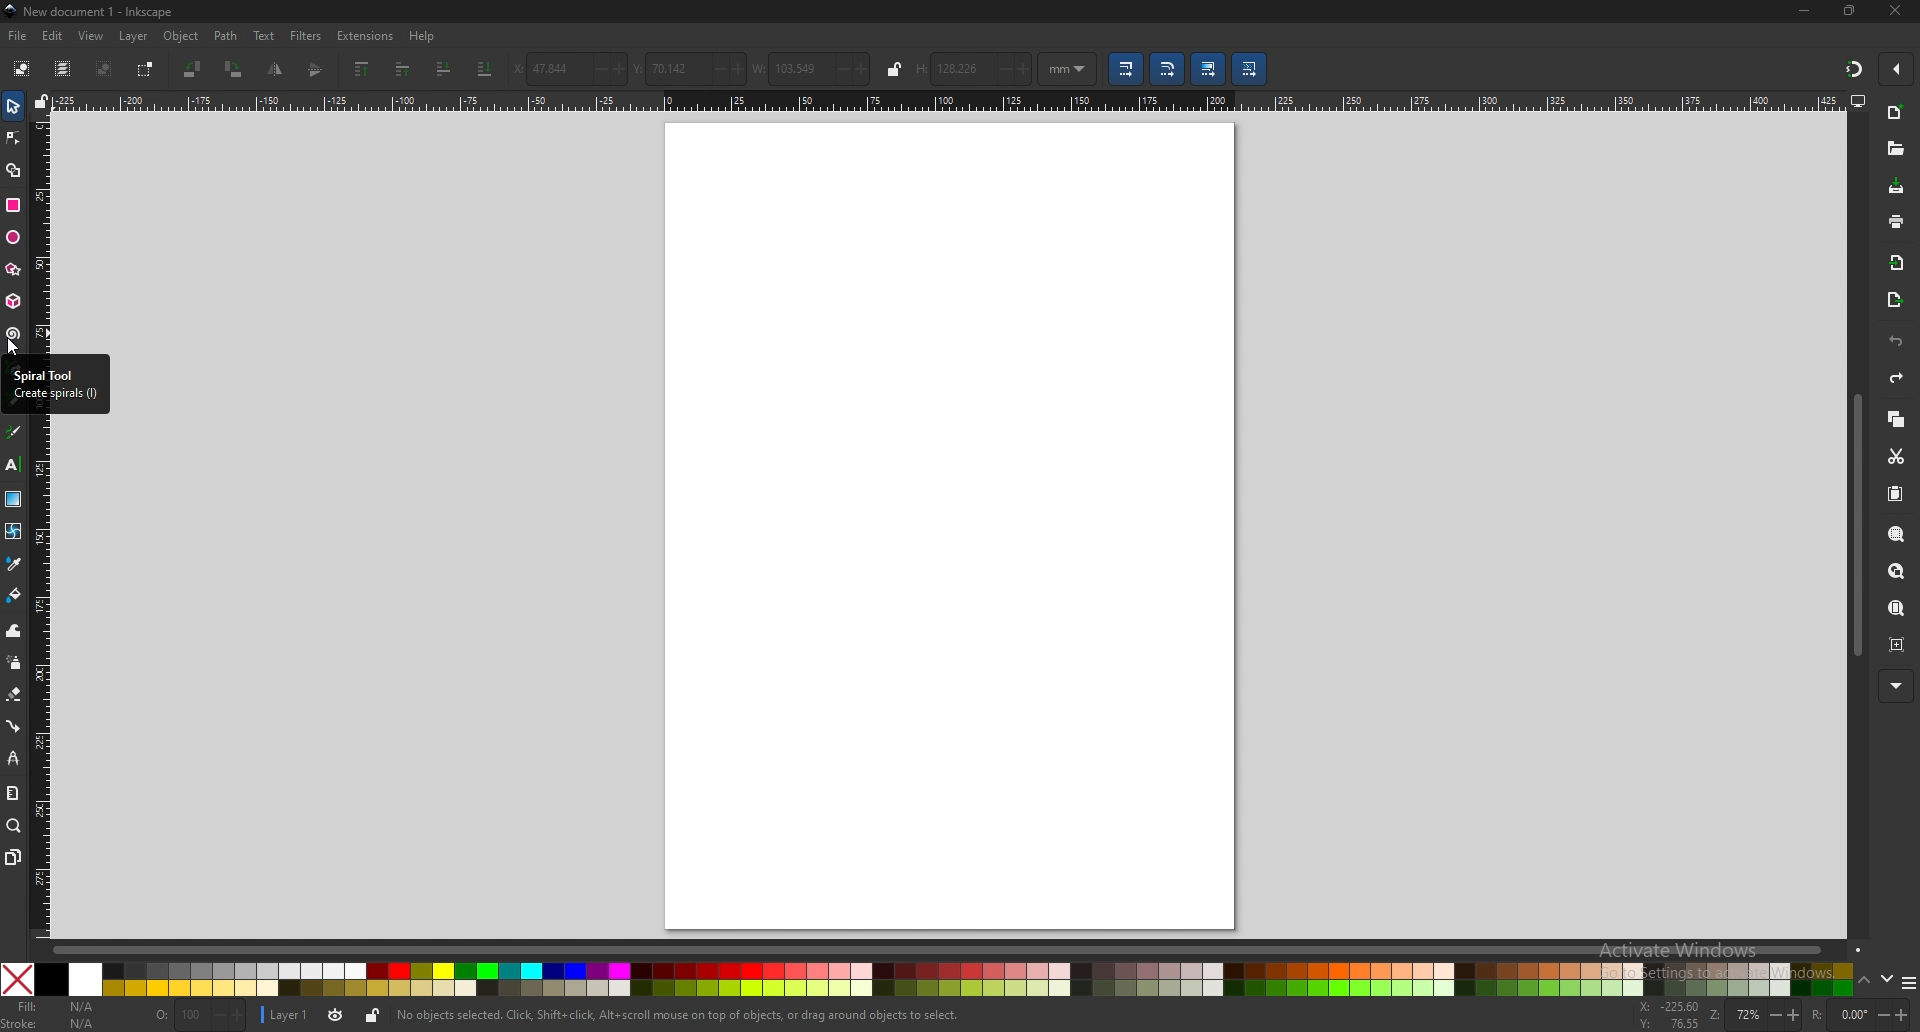 The image size is (1920, 1032). Describe the element at coordinates (62, 68) in the screenshot. I see `select all in all layers` at that location.